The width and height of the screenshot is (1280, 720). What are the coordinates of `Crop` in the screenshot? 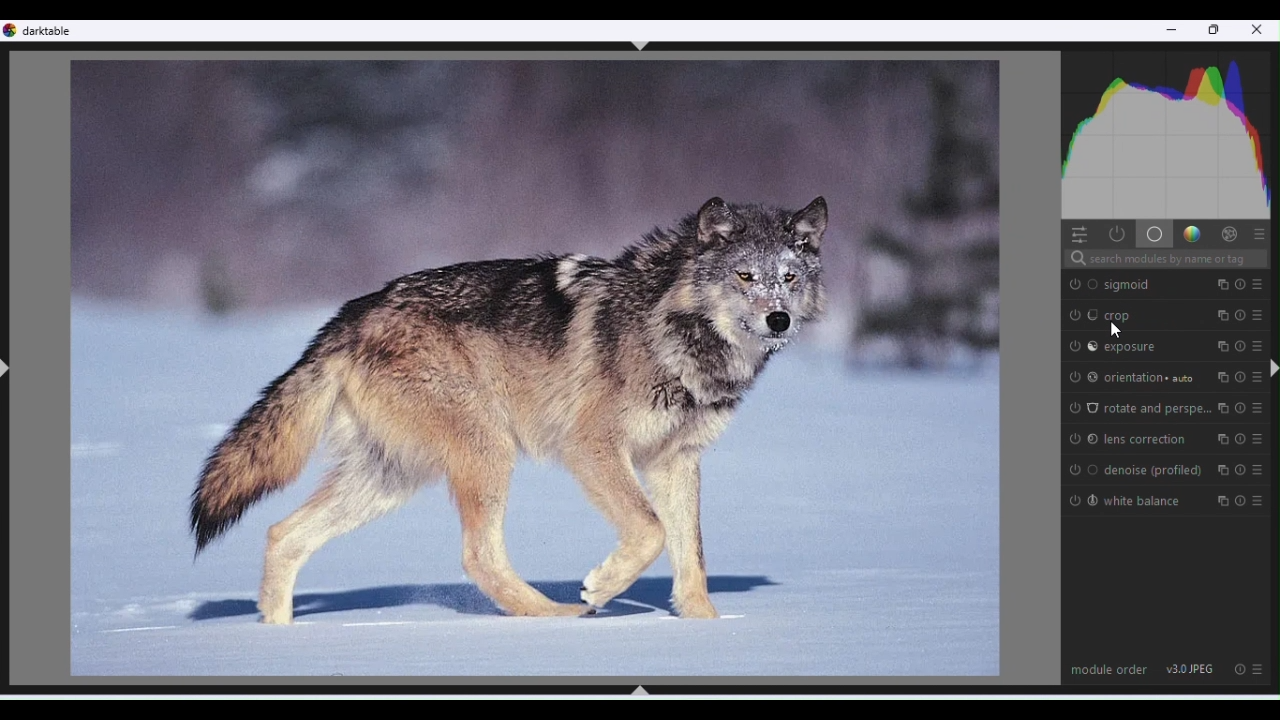 It's located at (1168, 312).